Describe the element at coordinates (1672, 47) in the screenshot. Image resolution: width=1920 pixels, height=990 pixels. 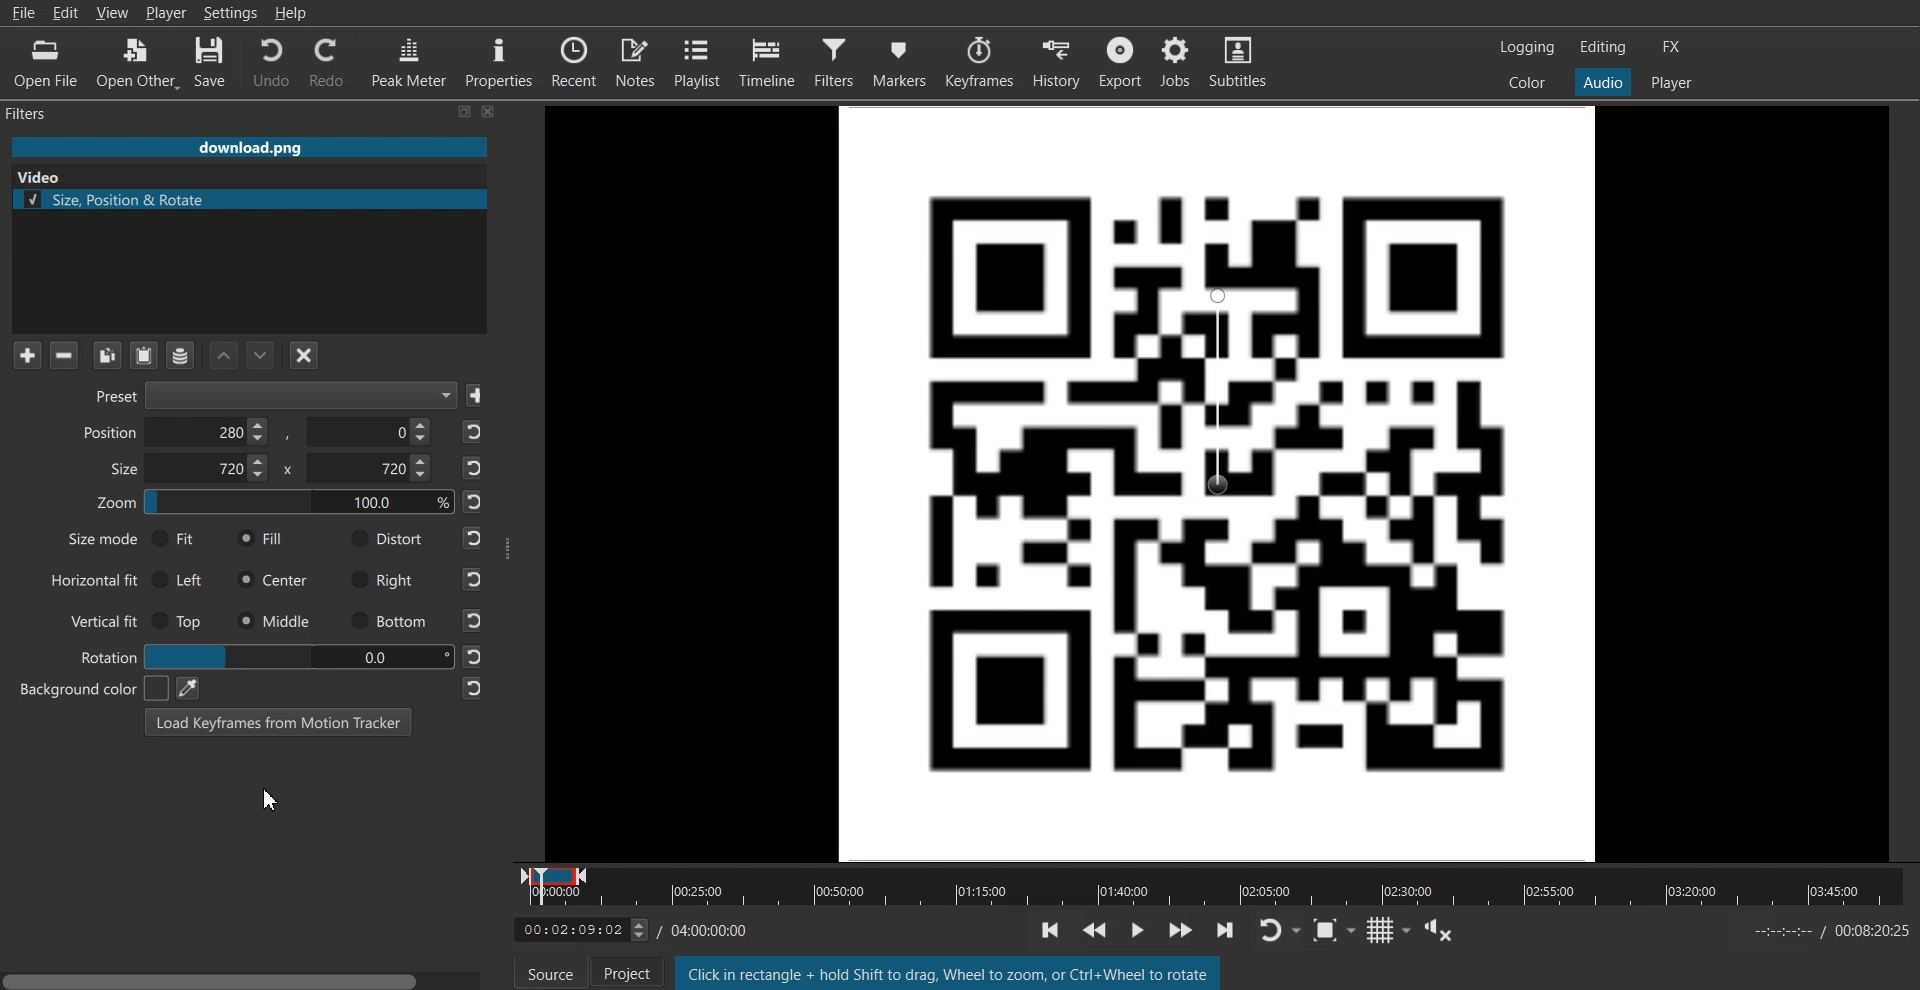
I see `Switch to the effect layout` at that location.